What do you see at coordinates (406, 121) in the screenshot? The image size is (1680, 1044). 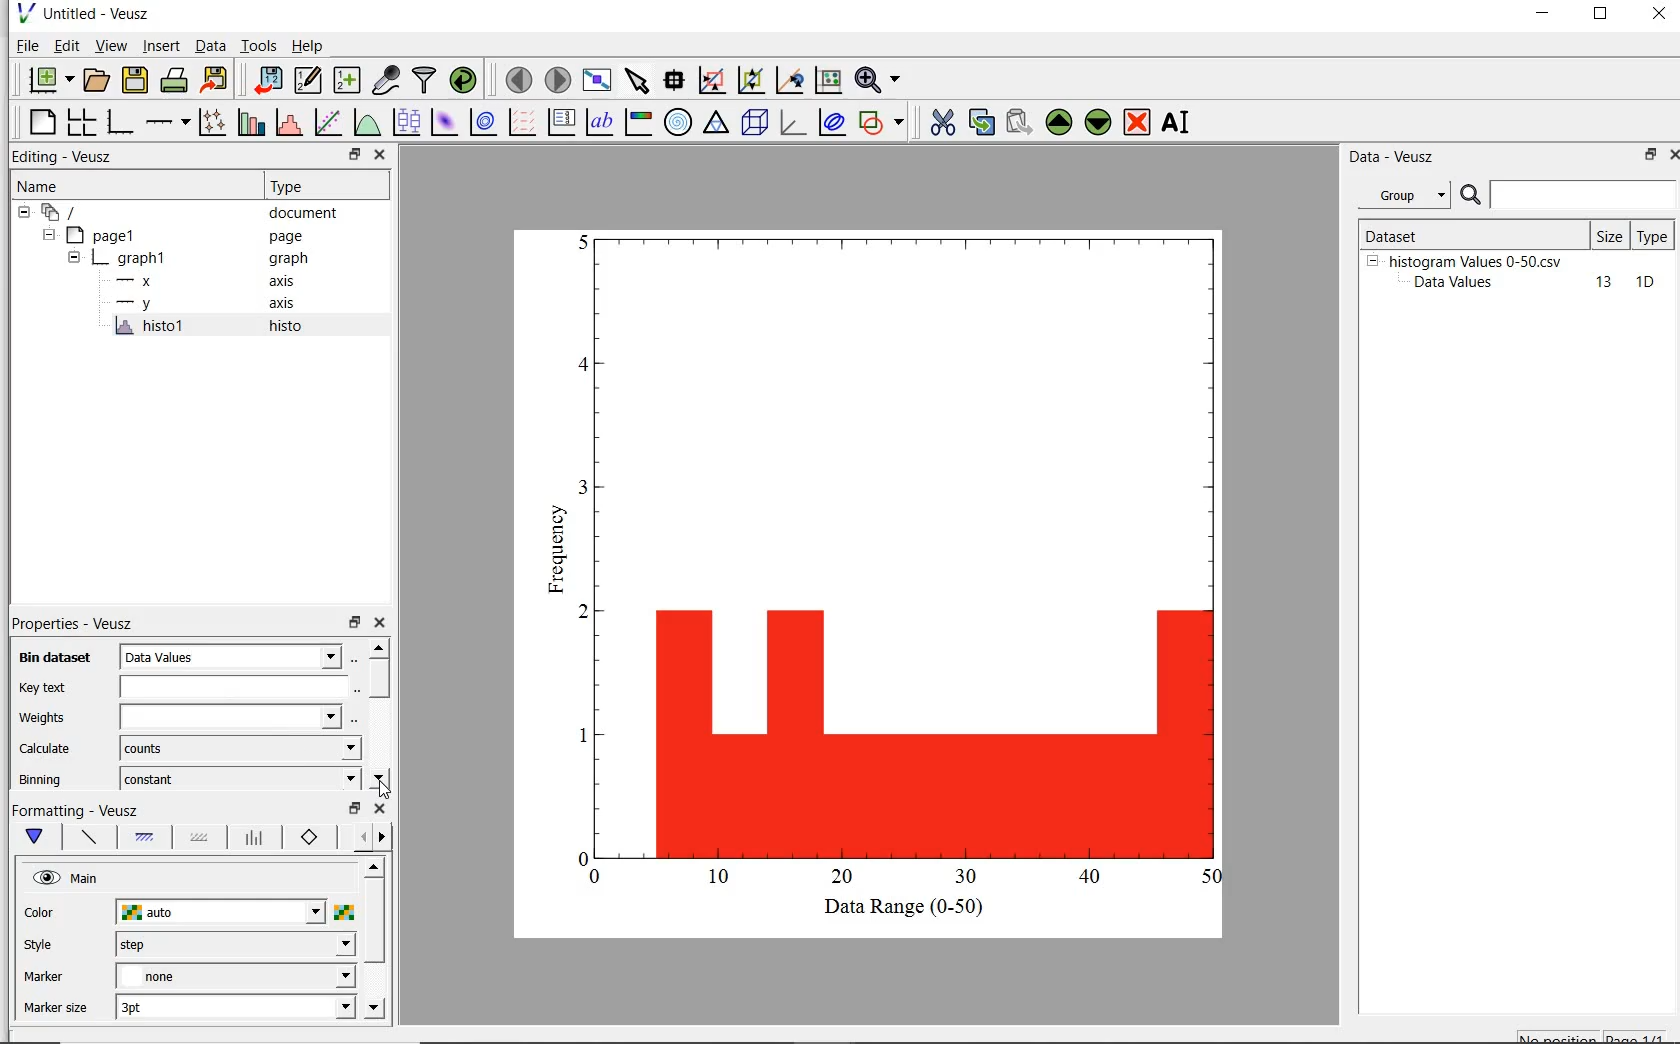 I see `plot boxplots` at bounding box center [406, 121].